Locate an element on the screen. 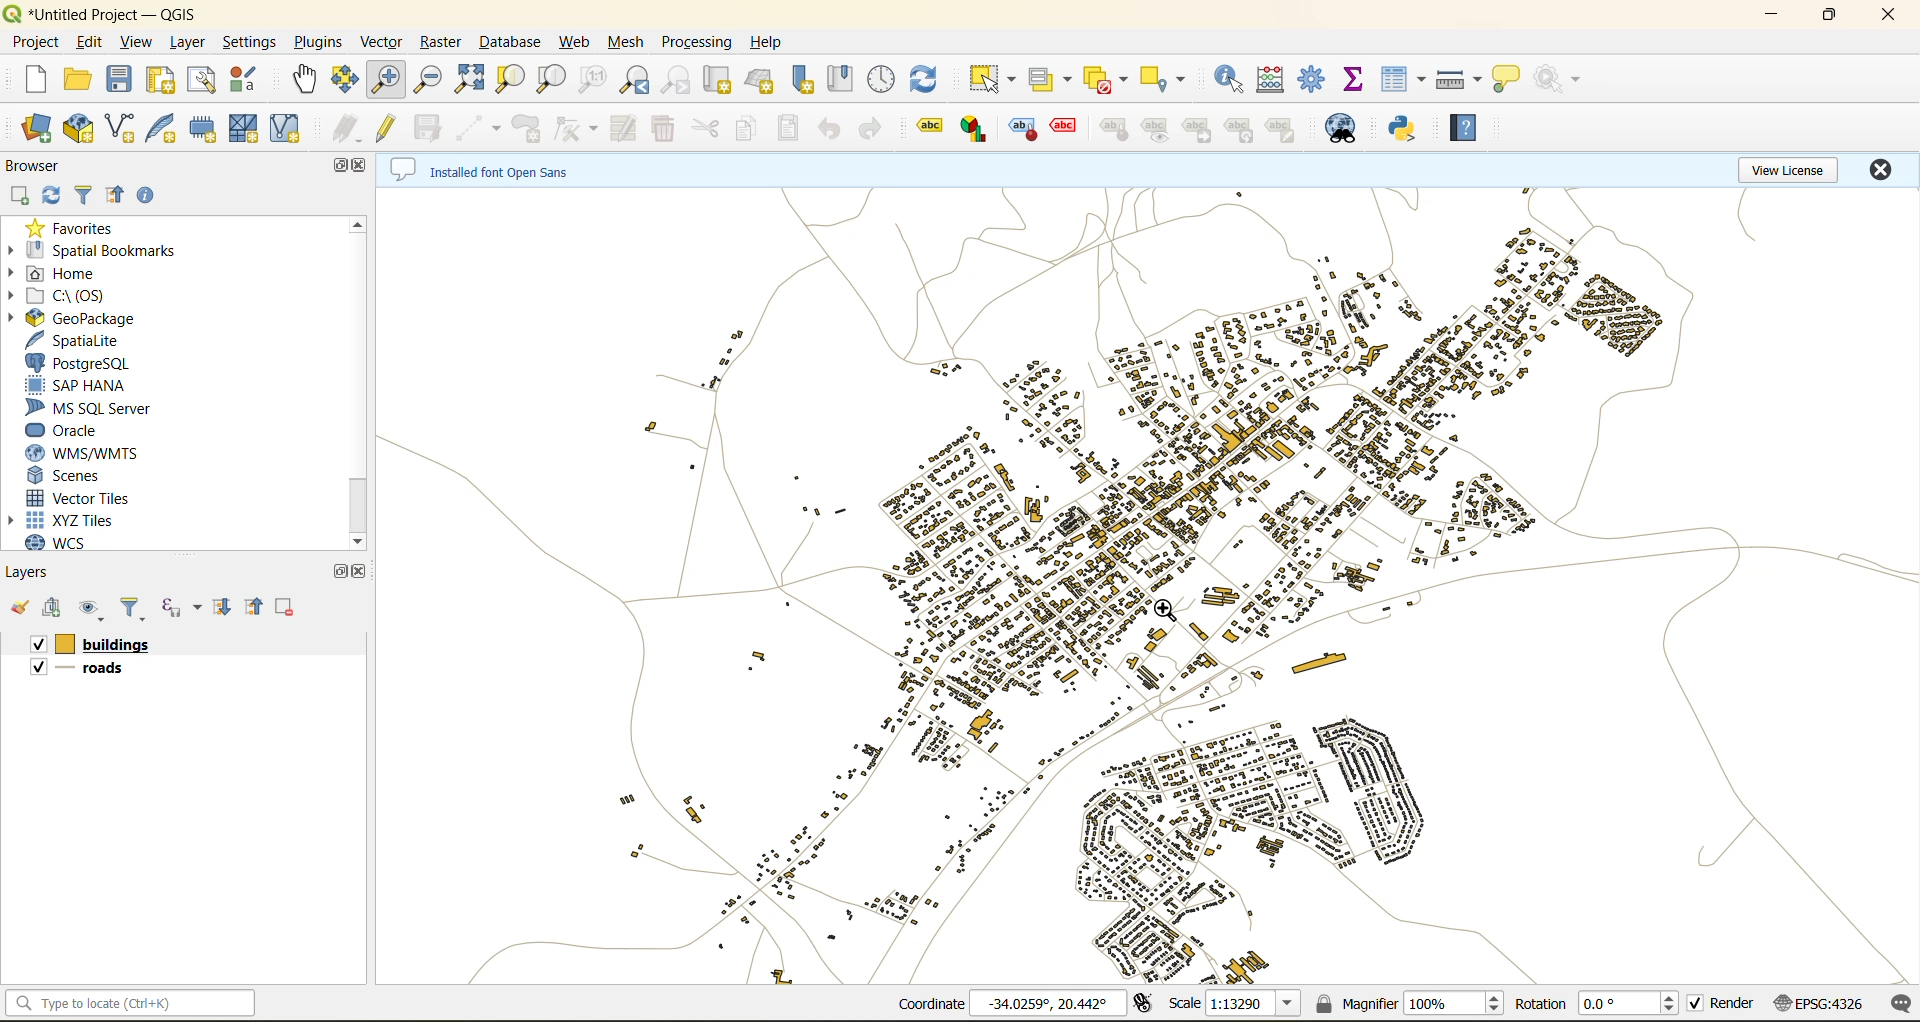  select is located at coordinates (990, 80).